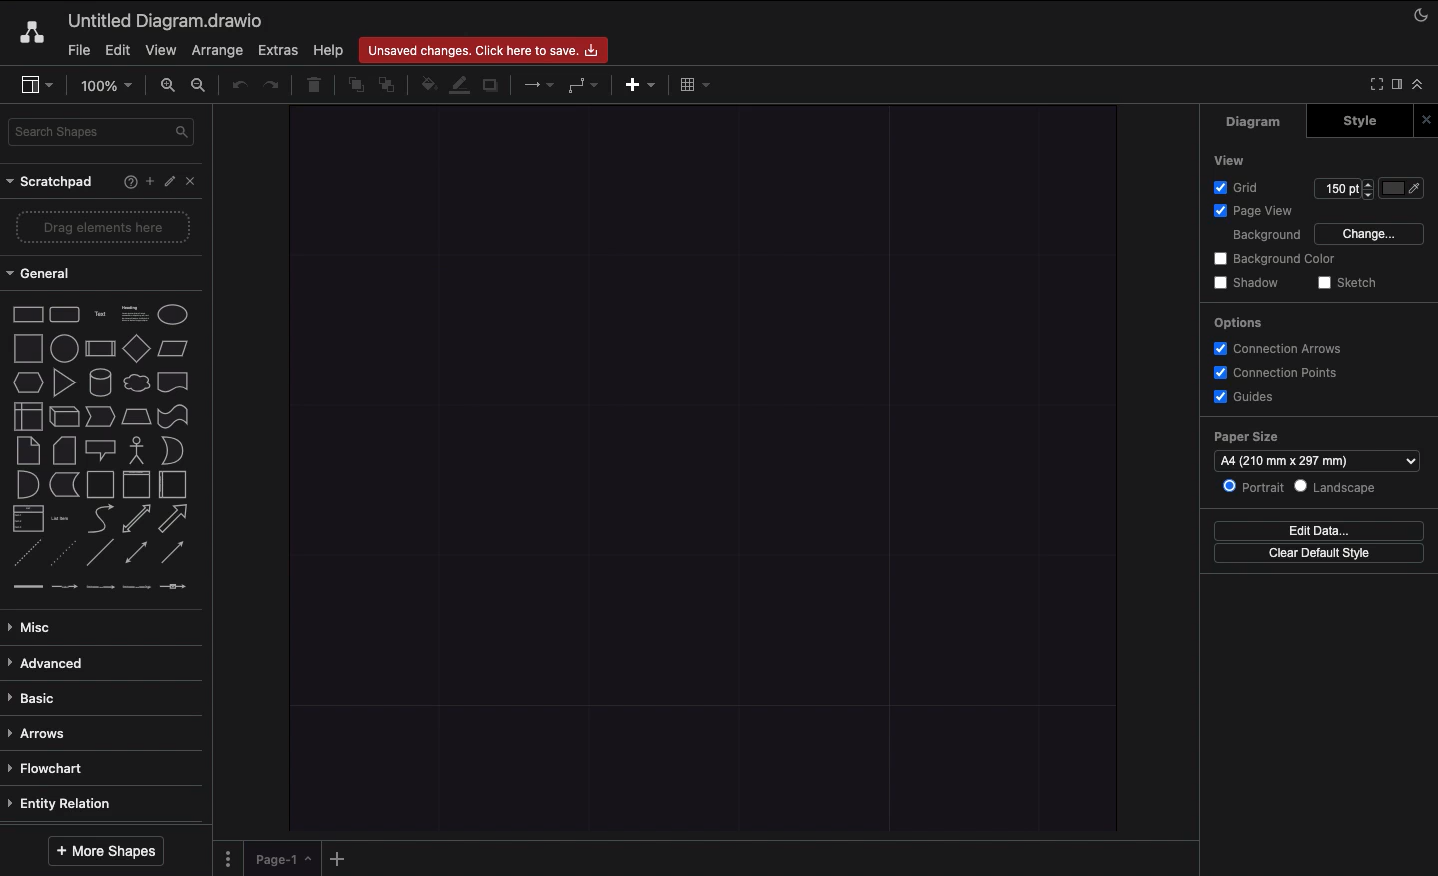  What do you see at coordinates (334, 50) in the screenshot?
I see `Help` at bounding box center [334, 50].